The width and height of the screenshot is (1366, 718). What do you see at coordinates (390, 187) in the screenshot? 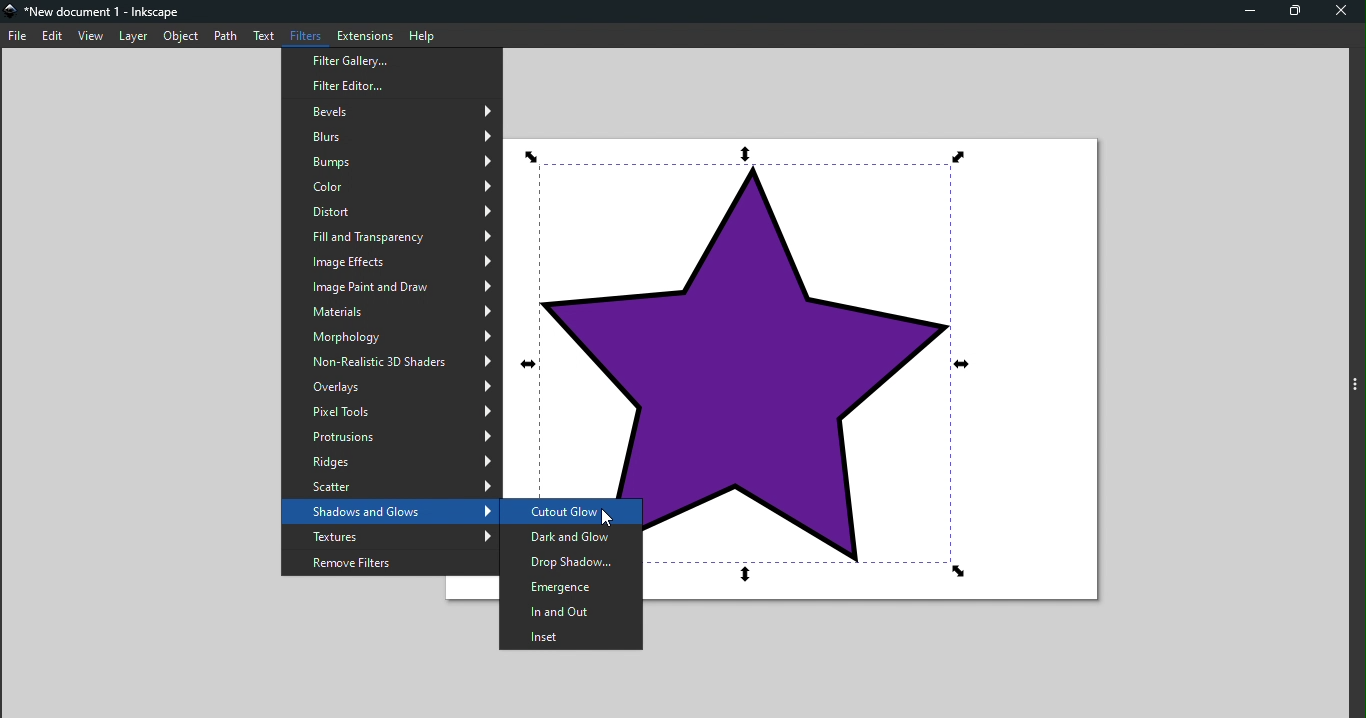
I see `Color` at bounding box center [390, 187].